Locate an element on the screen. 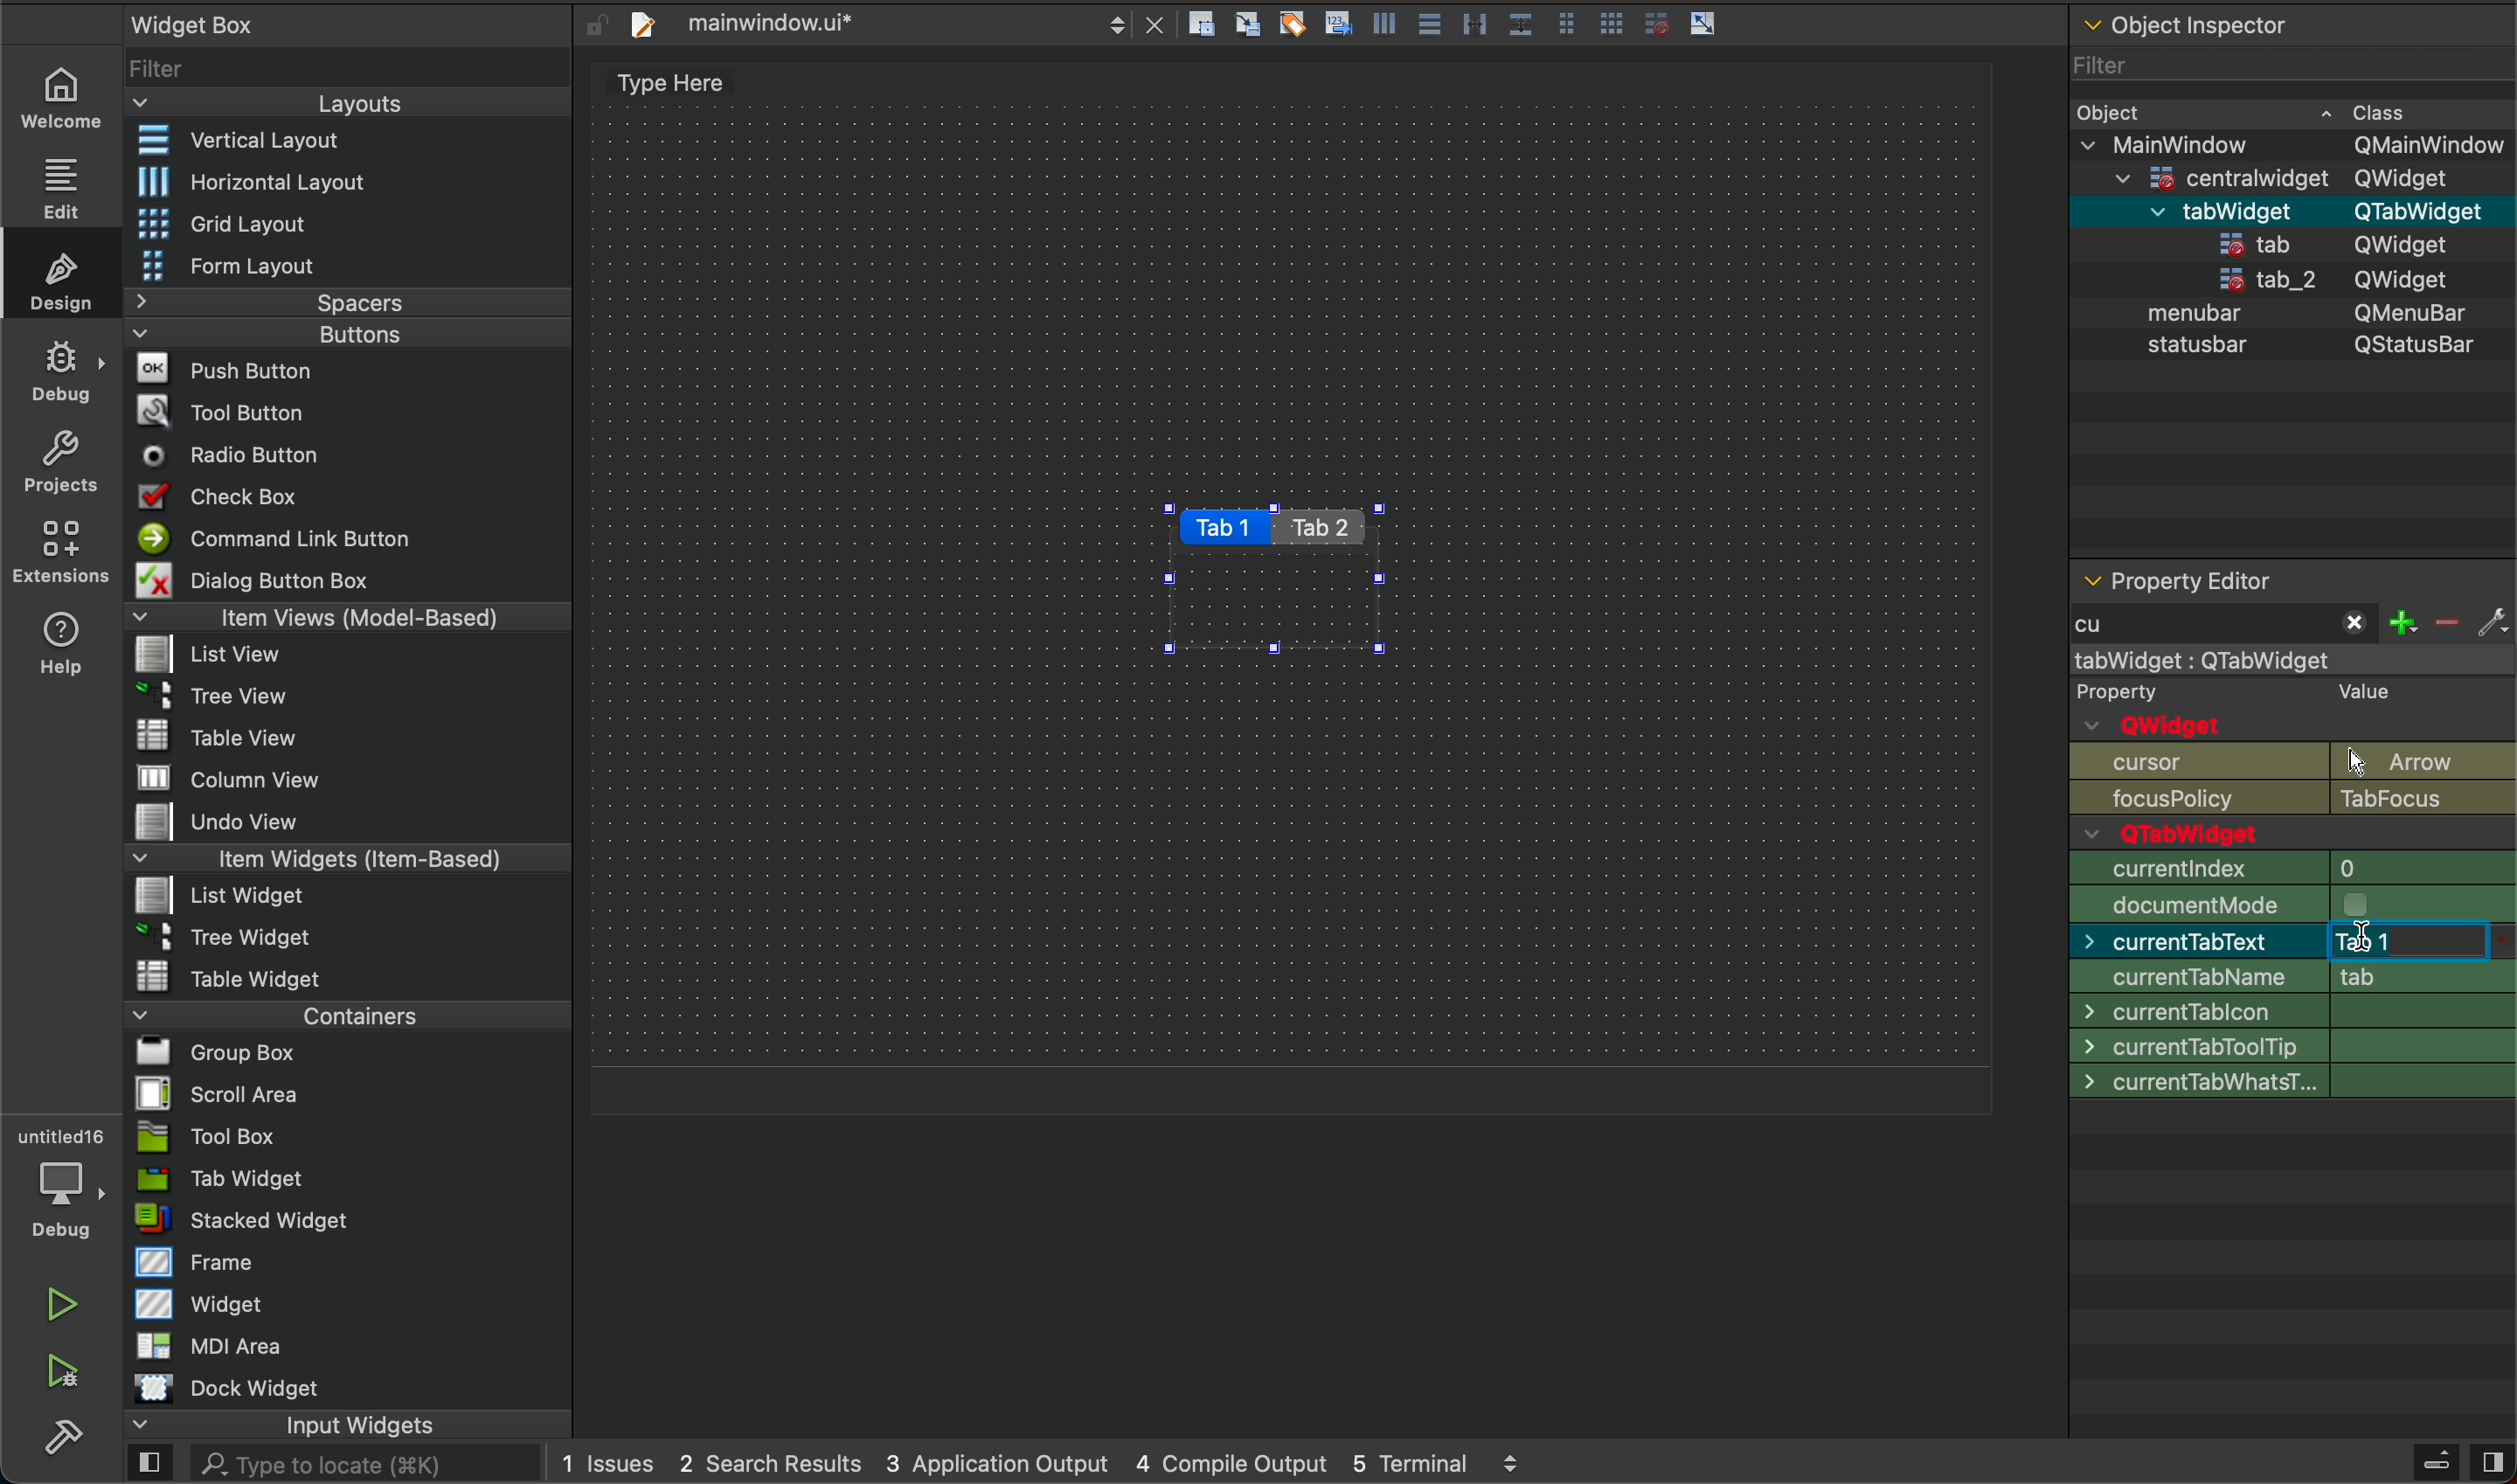 The width and height of the screenshot is (2517, 1484). enabled is located at coordinates (2288, 831).